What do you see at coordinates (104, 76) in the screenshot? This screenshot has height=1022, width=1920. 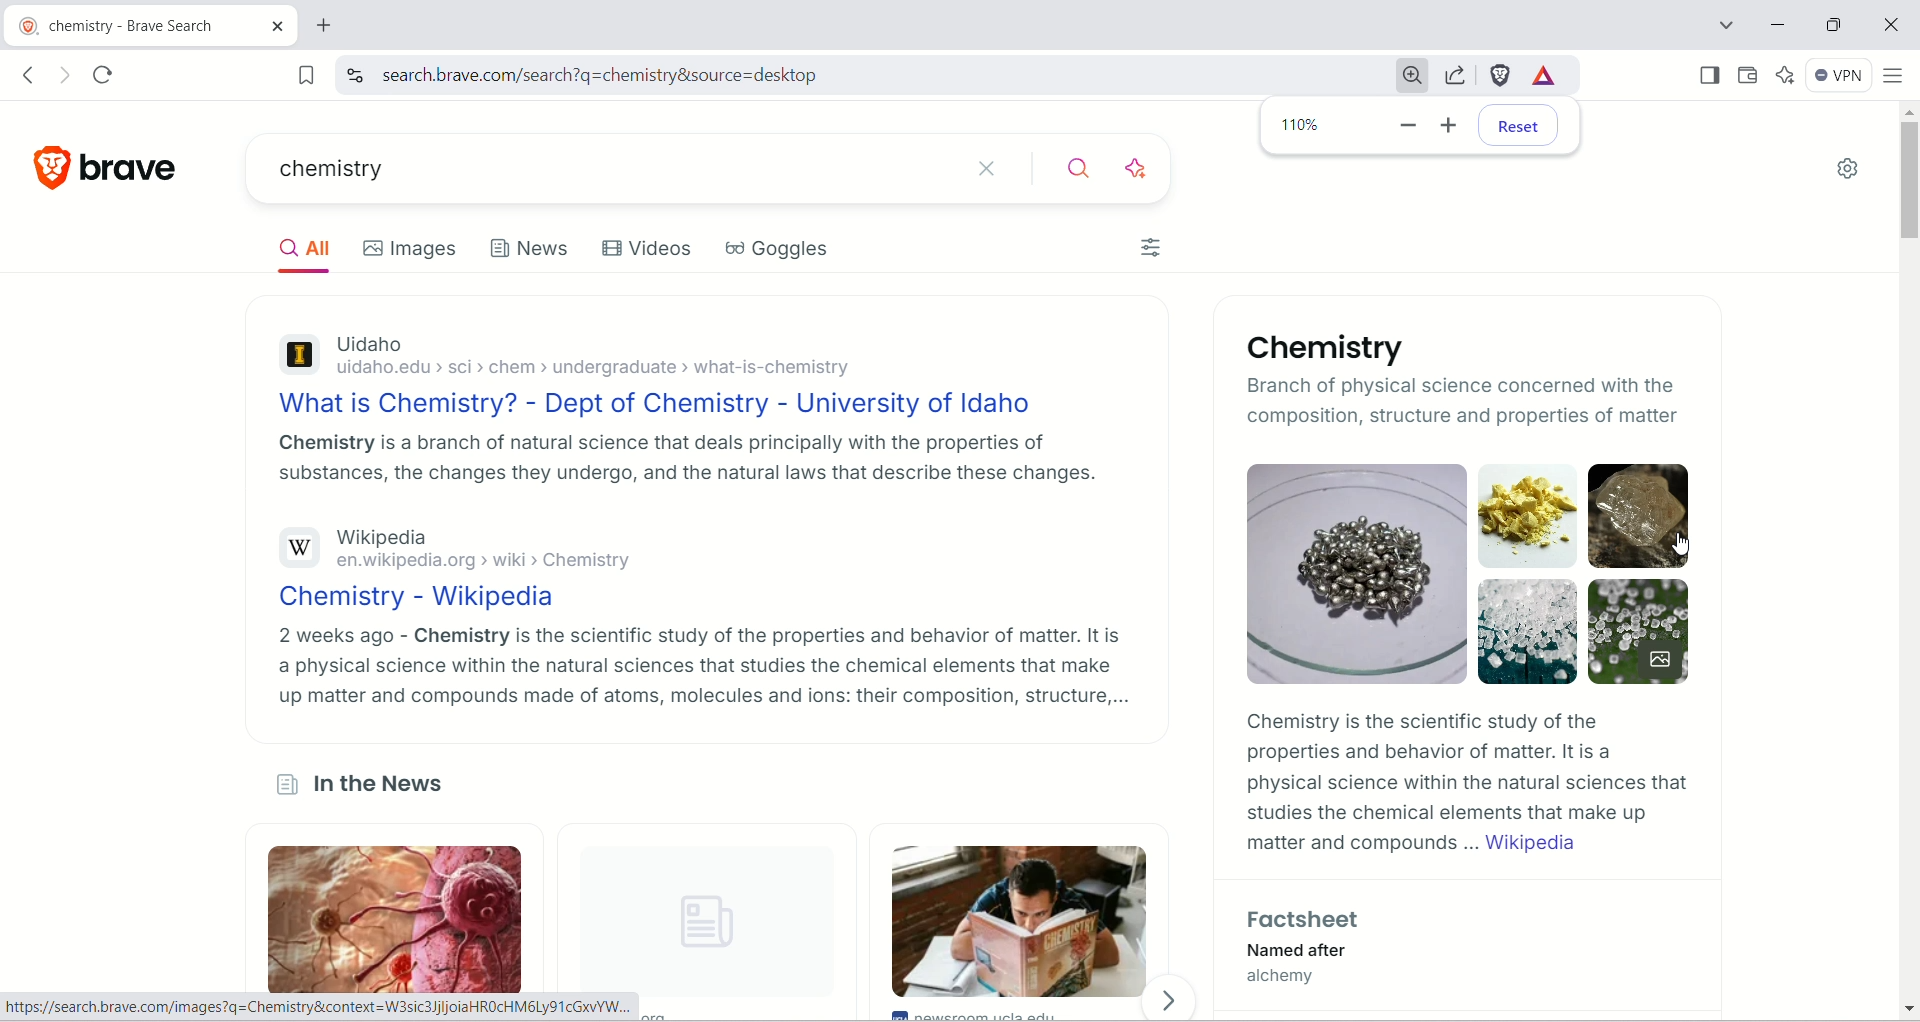 I see `reload` at bounding box center [104, 76].